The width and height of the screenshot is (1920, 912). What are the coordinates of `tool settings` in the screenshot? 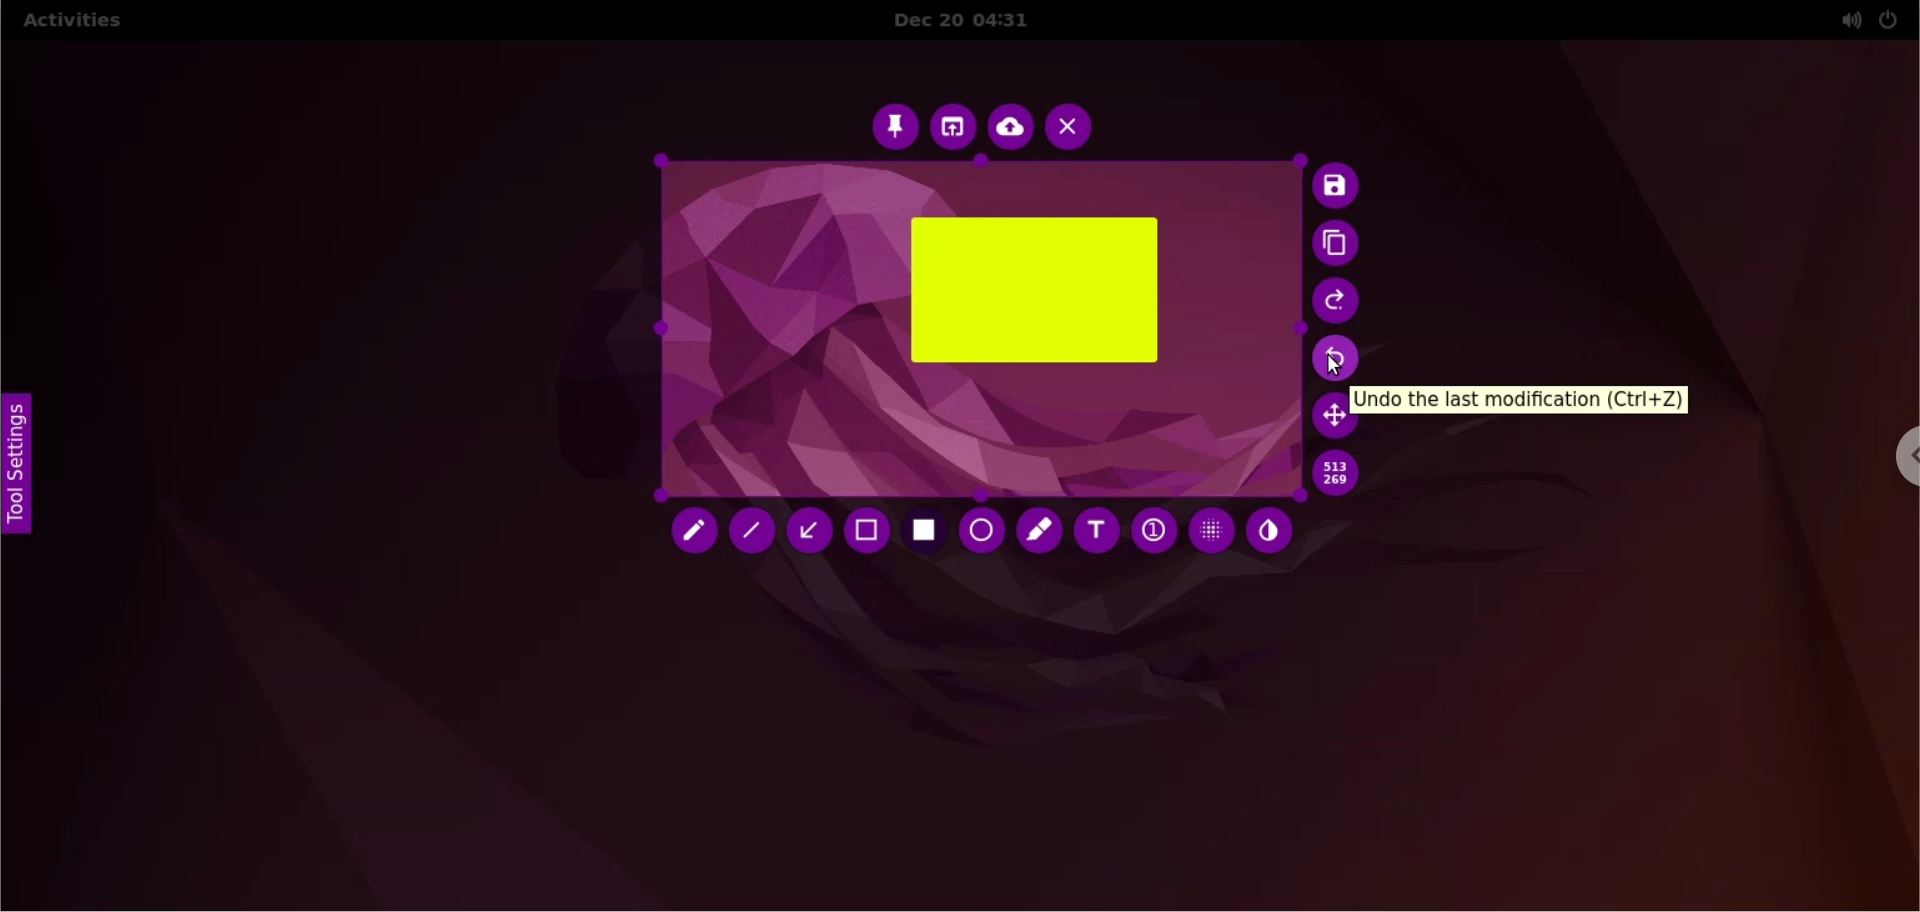 It's located at (20, 472).